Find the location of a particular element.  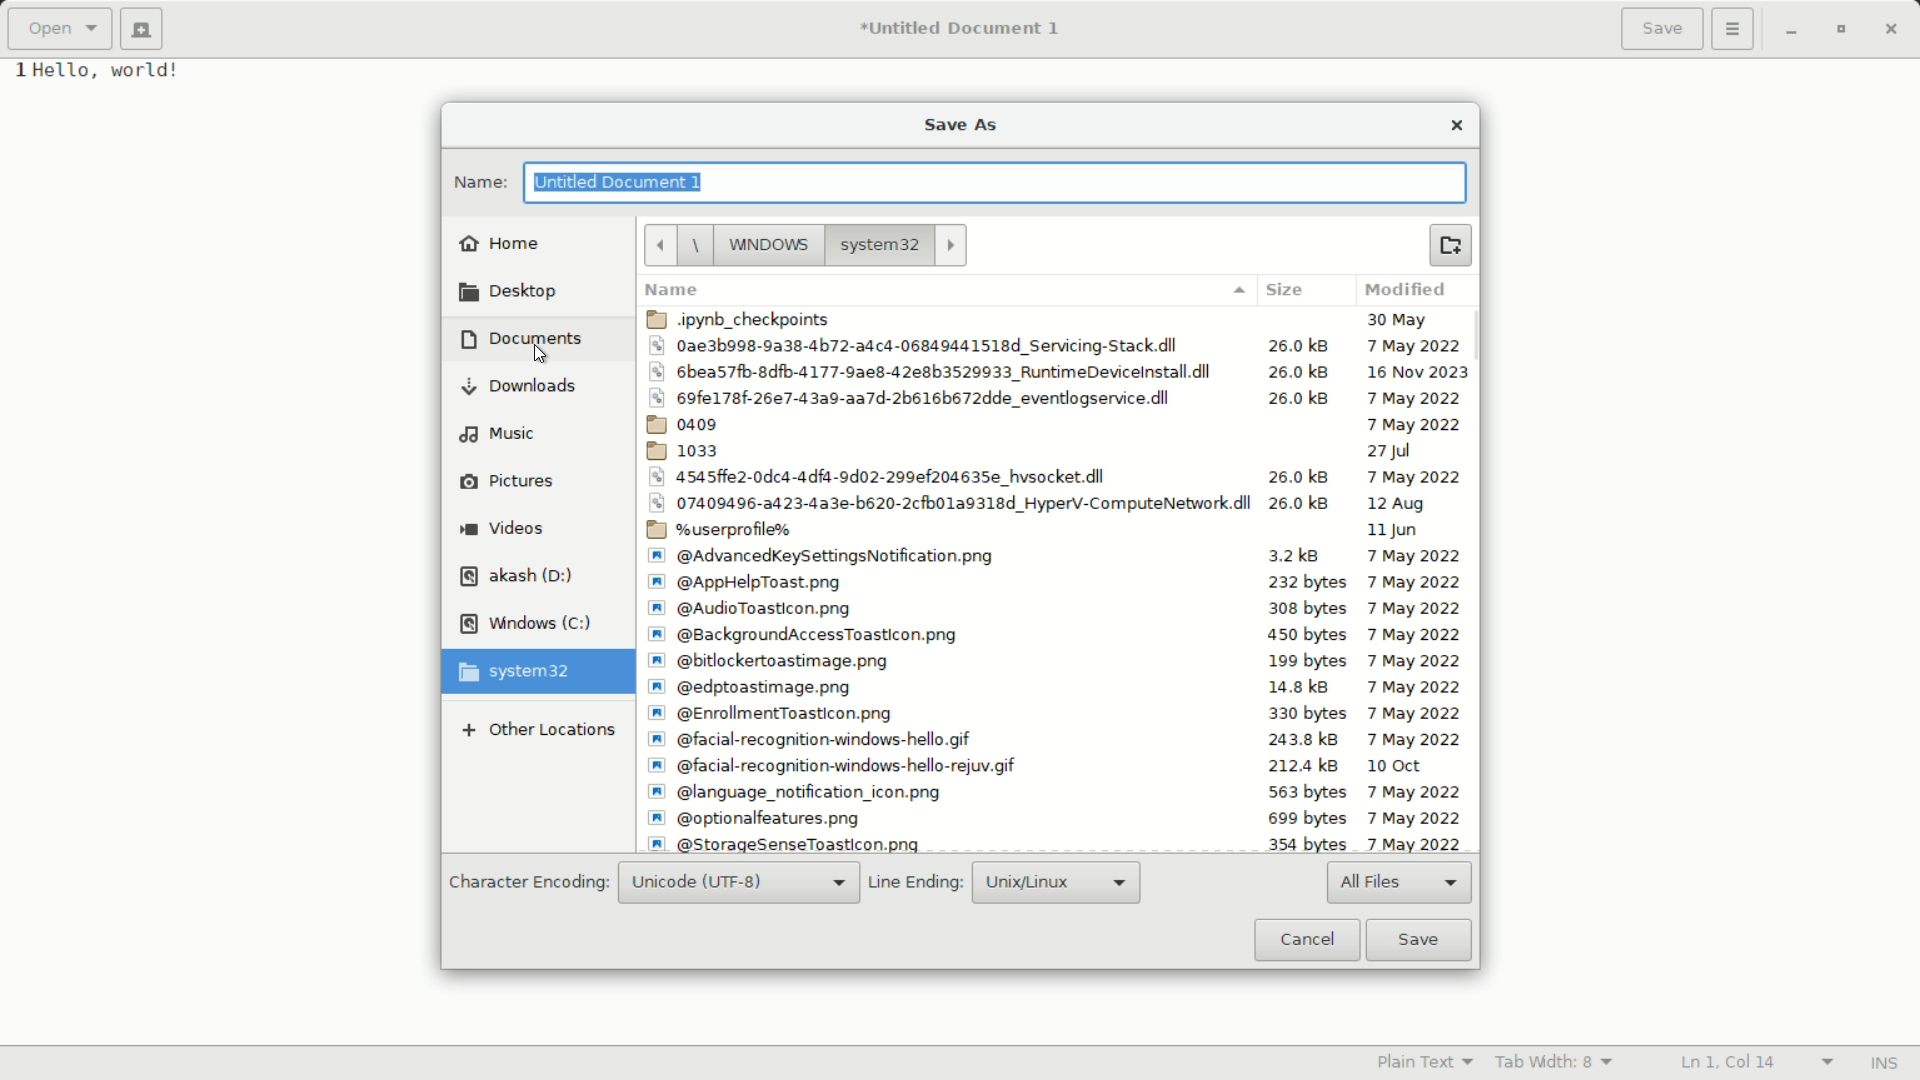

save as is located at coordinates (961, 128).